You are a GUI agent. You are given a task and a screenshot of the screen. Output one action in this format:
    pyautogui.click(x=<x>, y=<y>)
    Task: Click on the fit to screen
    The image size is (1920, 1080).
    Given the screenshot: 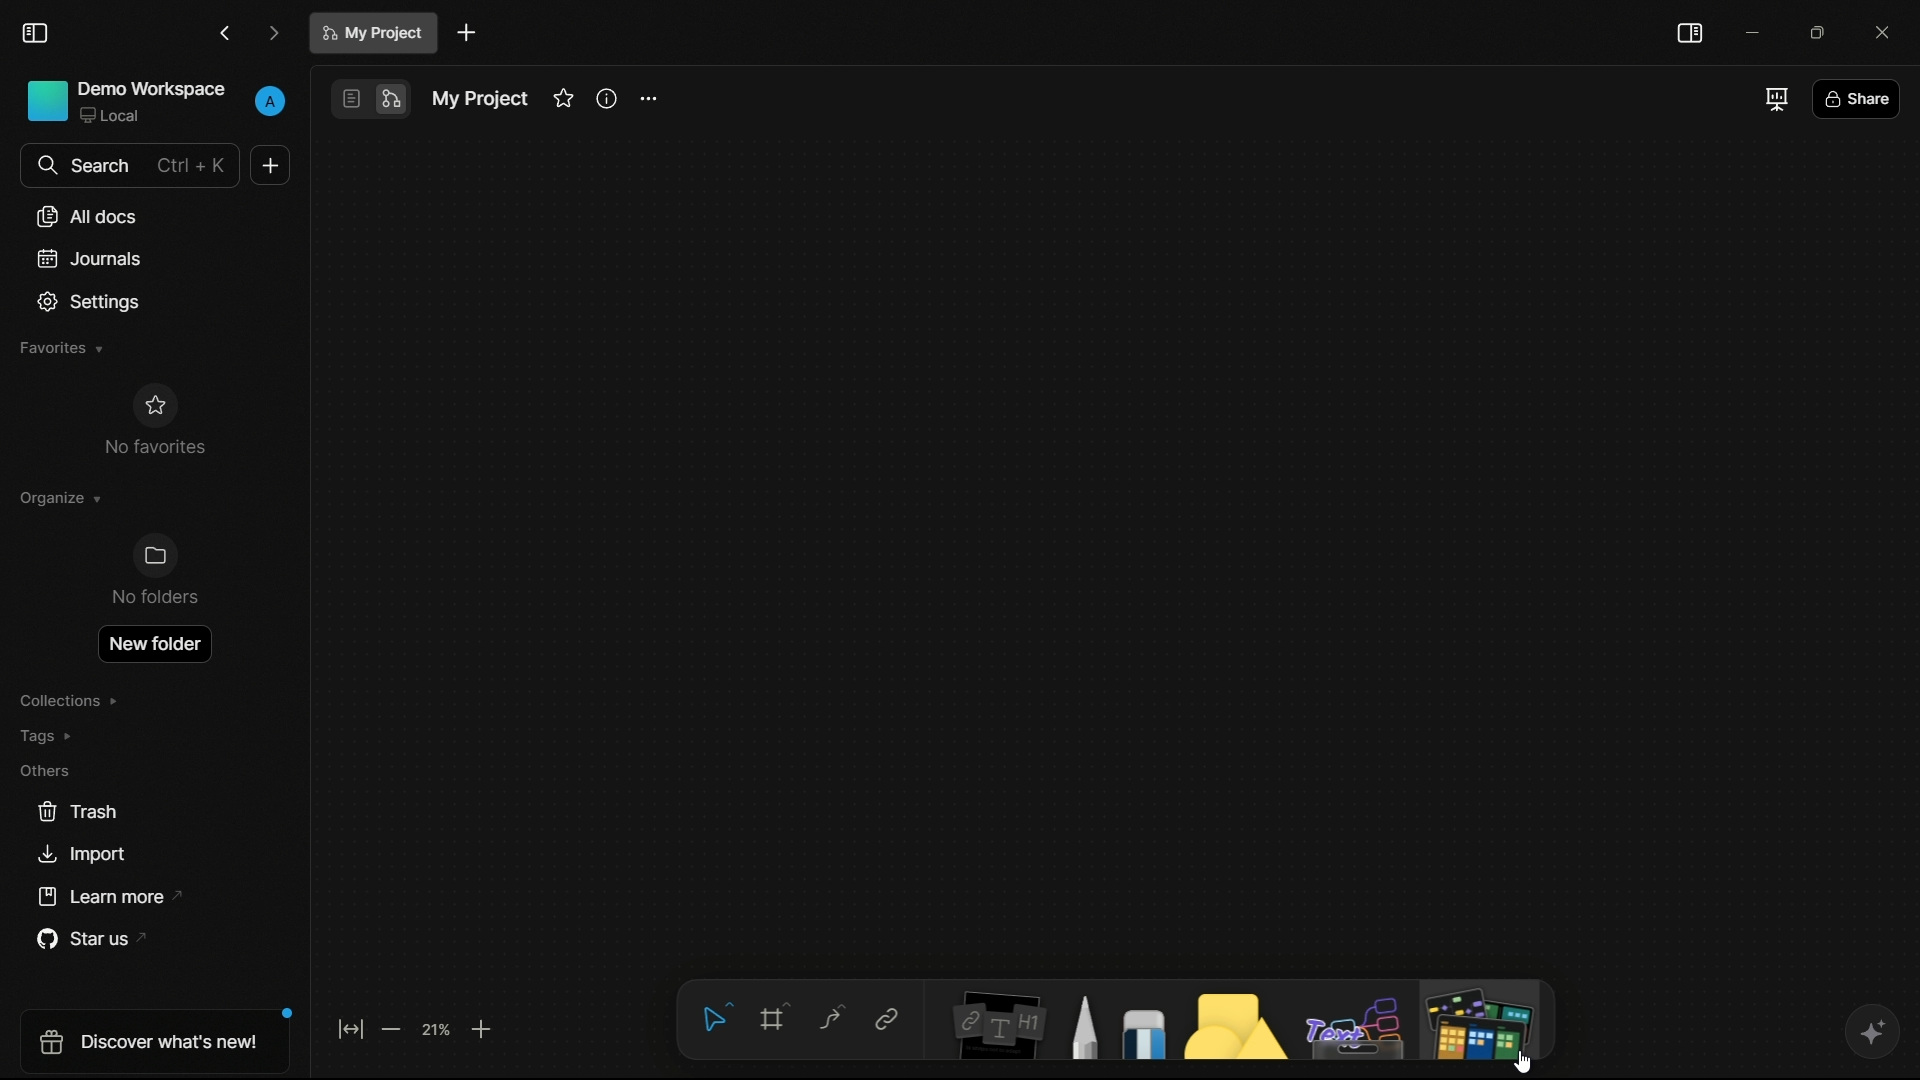 What is the action you would take?
    pyautogui.click(x=349, y=1033)
    